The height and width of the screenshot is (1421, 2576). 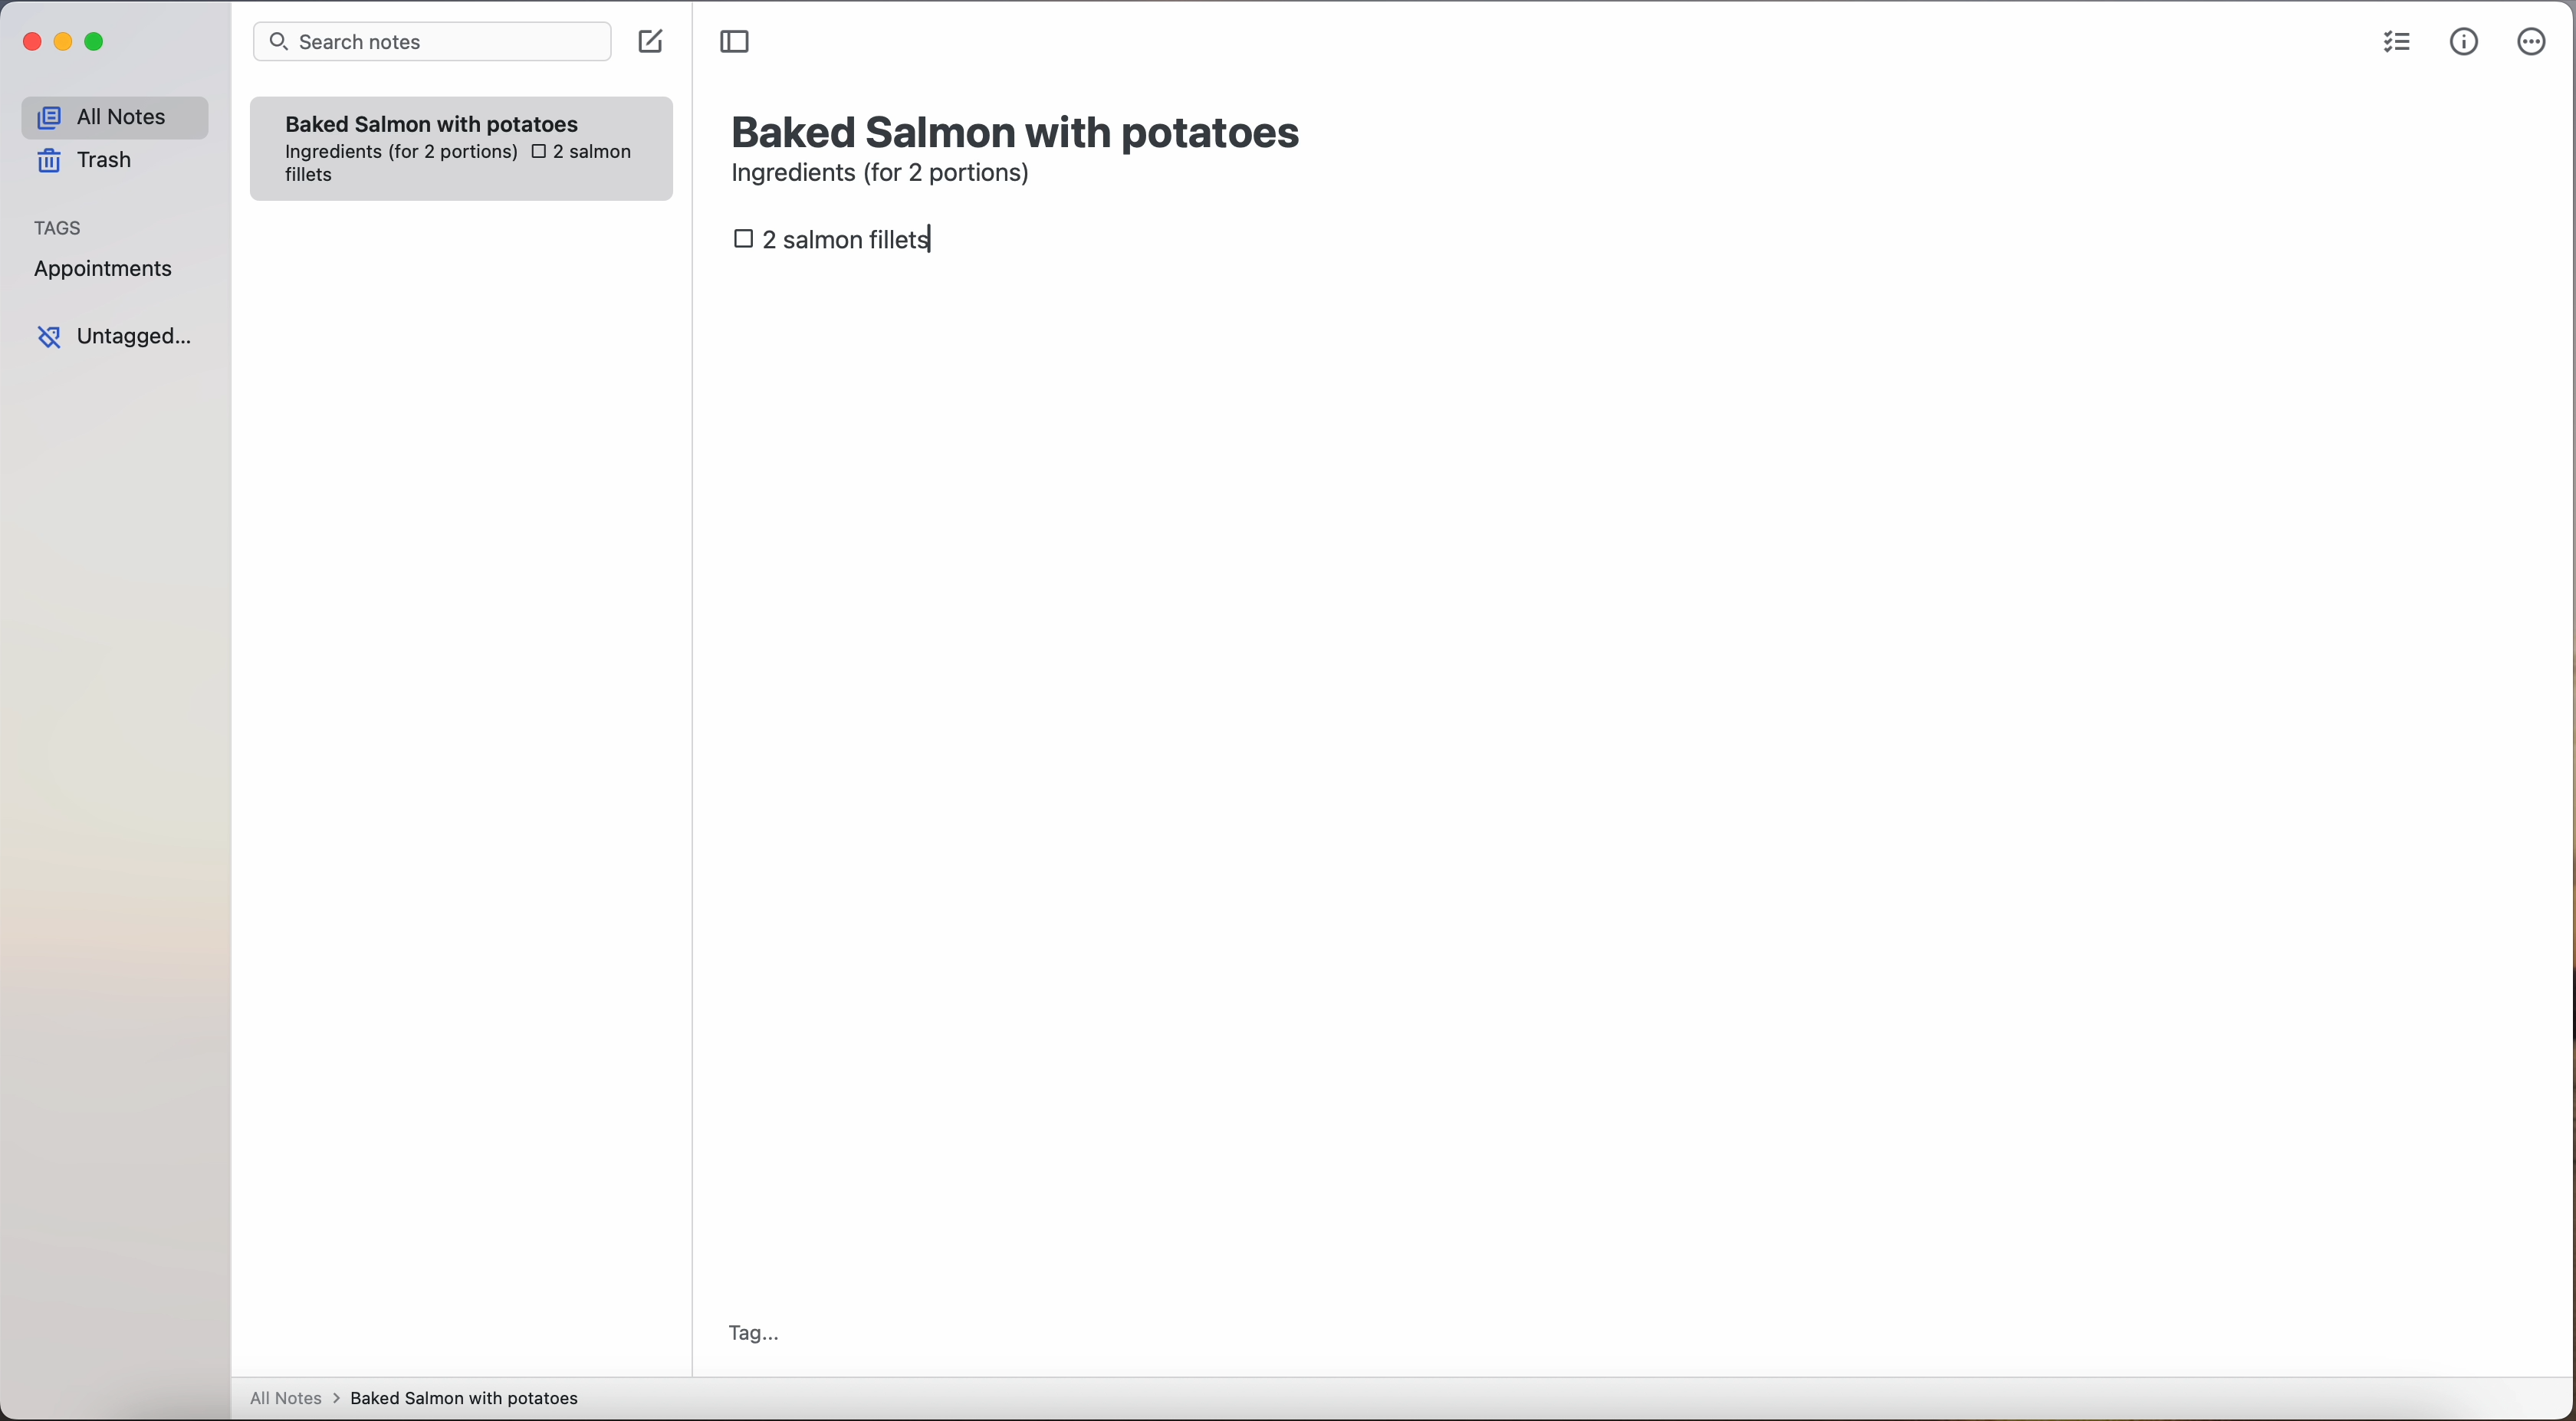 What do you see at coordinates (117, 336) in the screenshot?
I see `untagged` at bounding box center [117, 336].